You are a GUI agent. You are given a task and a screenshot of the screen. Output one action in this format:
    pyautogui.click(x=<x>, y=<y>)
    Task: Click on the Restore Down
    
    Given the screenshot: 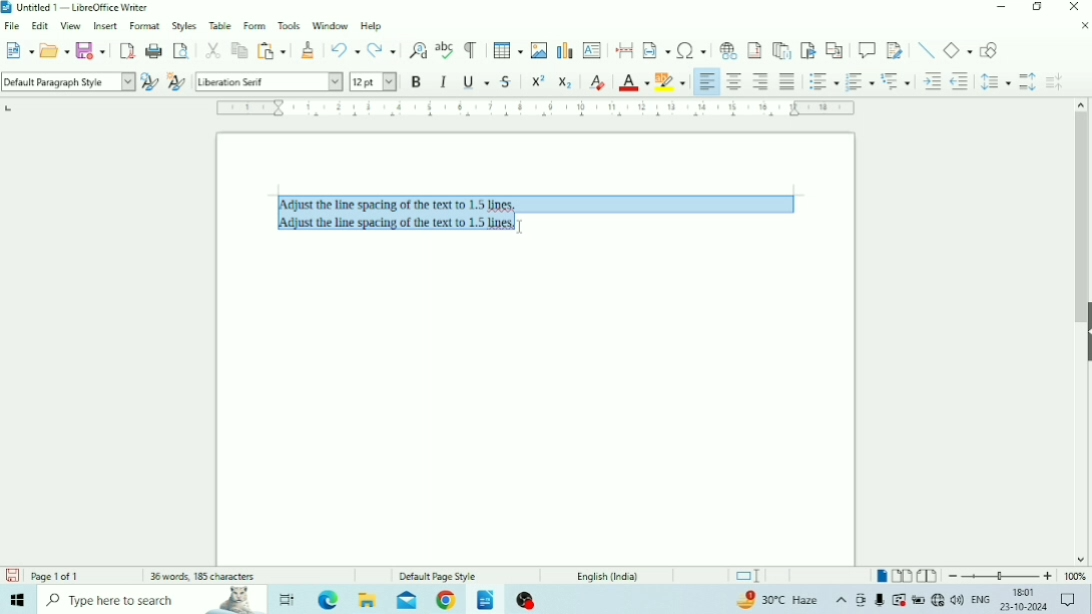 What is the action you would take?
    pyautogui.click(x=1037, y=7)
    